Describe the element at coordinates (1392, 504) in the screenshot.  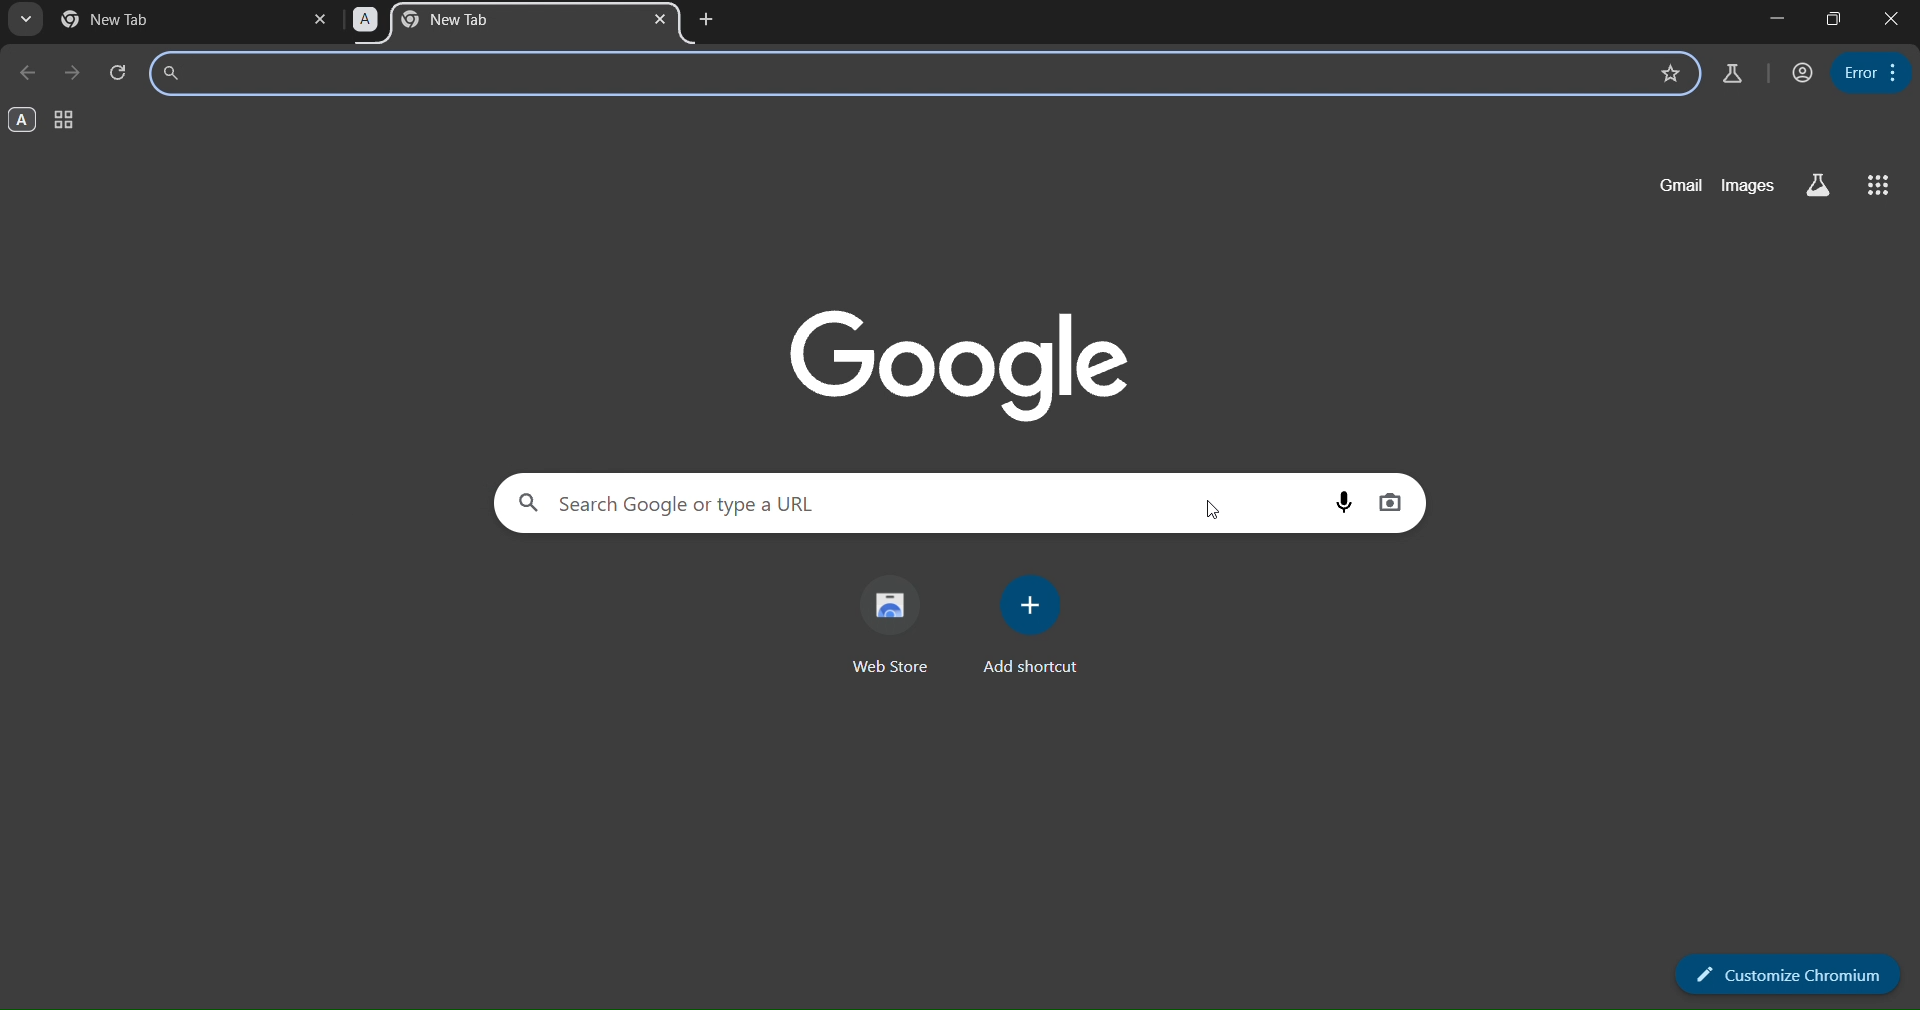
I see `image search` at that location.